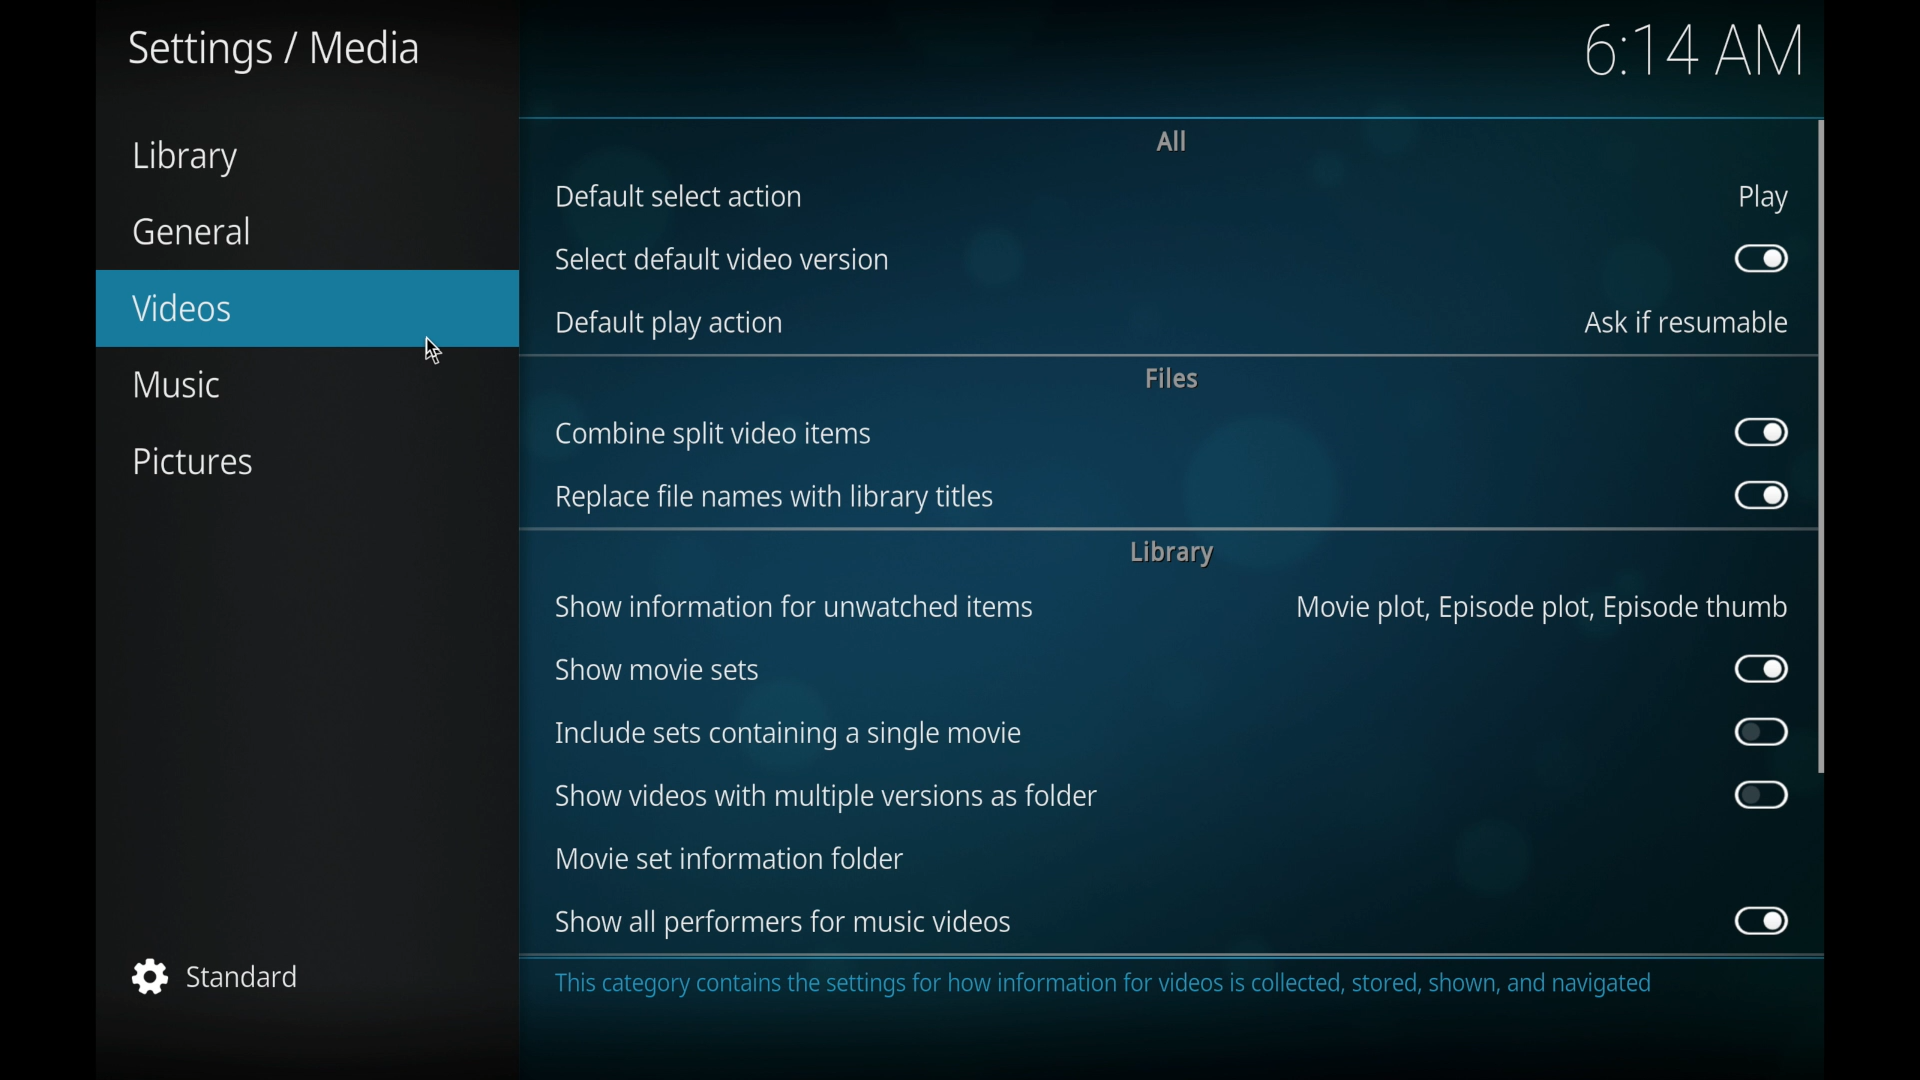 The image size is (1920, 1080). I want to click on pictures, so click(192, 462).